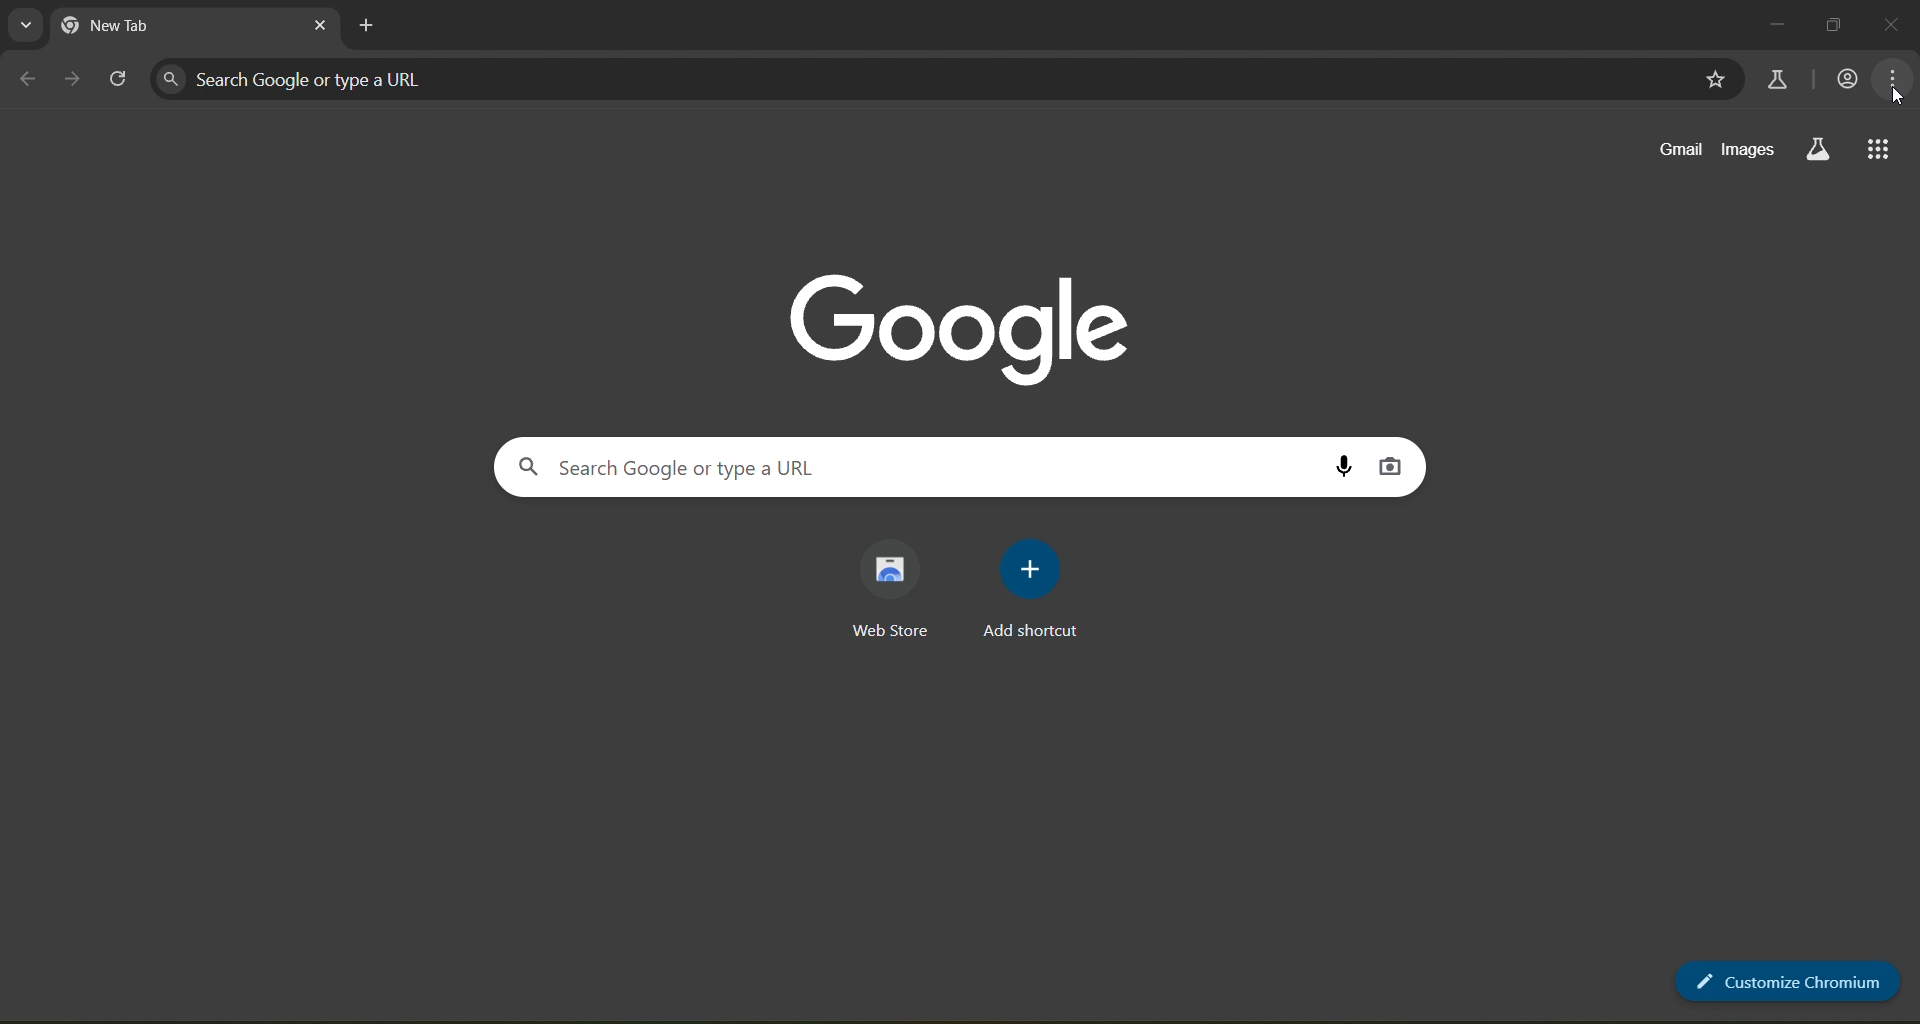 This screenshot has height=1024, width=1920. I want to click on add shortcut, so click(1036, 587).